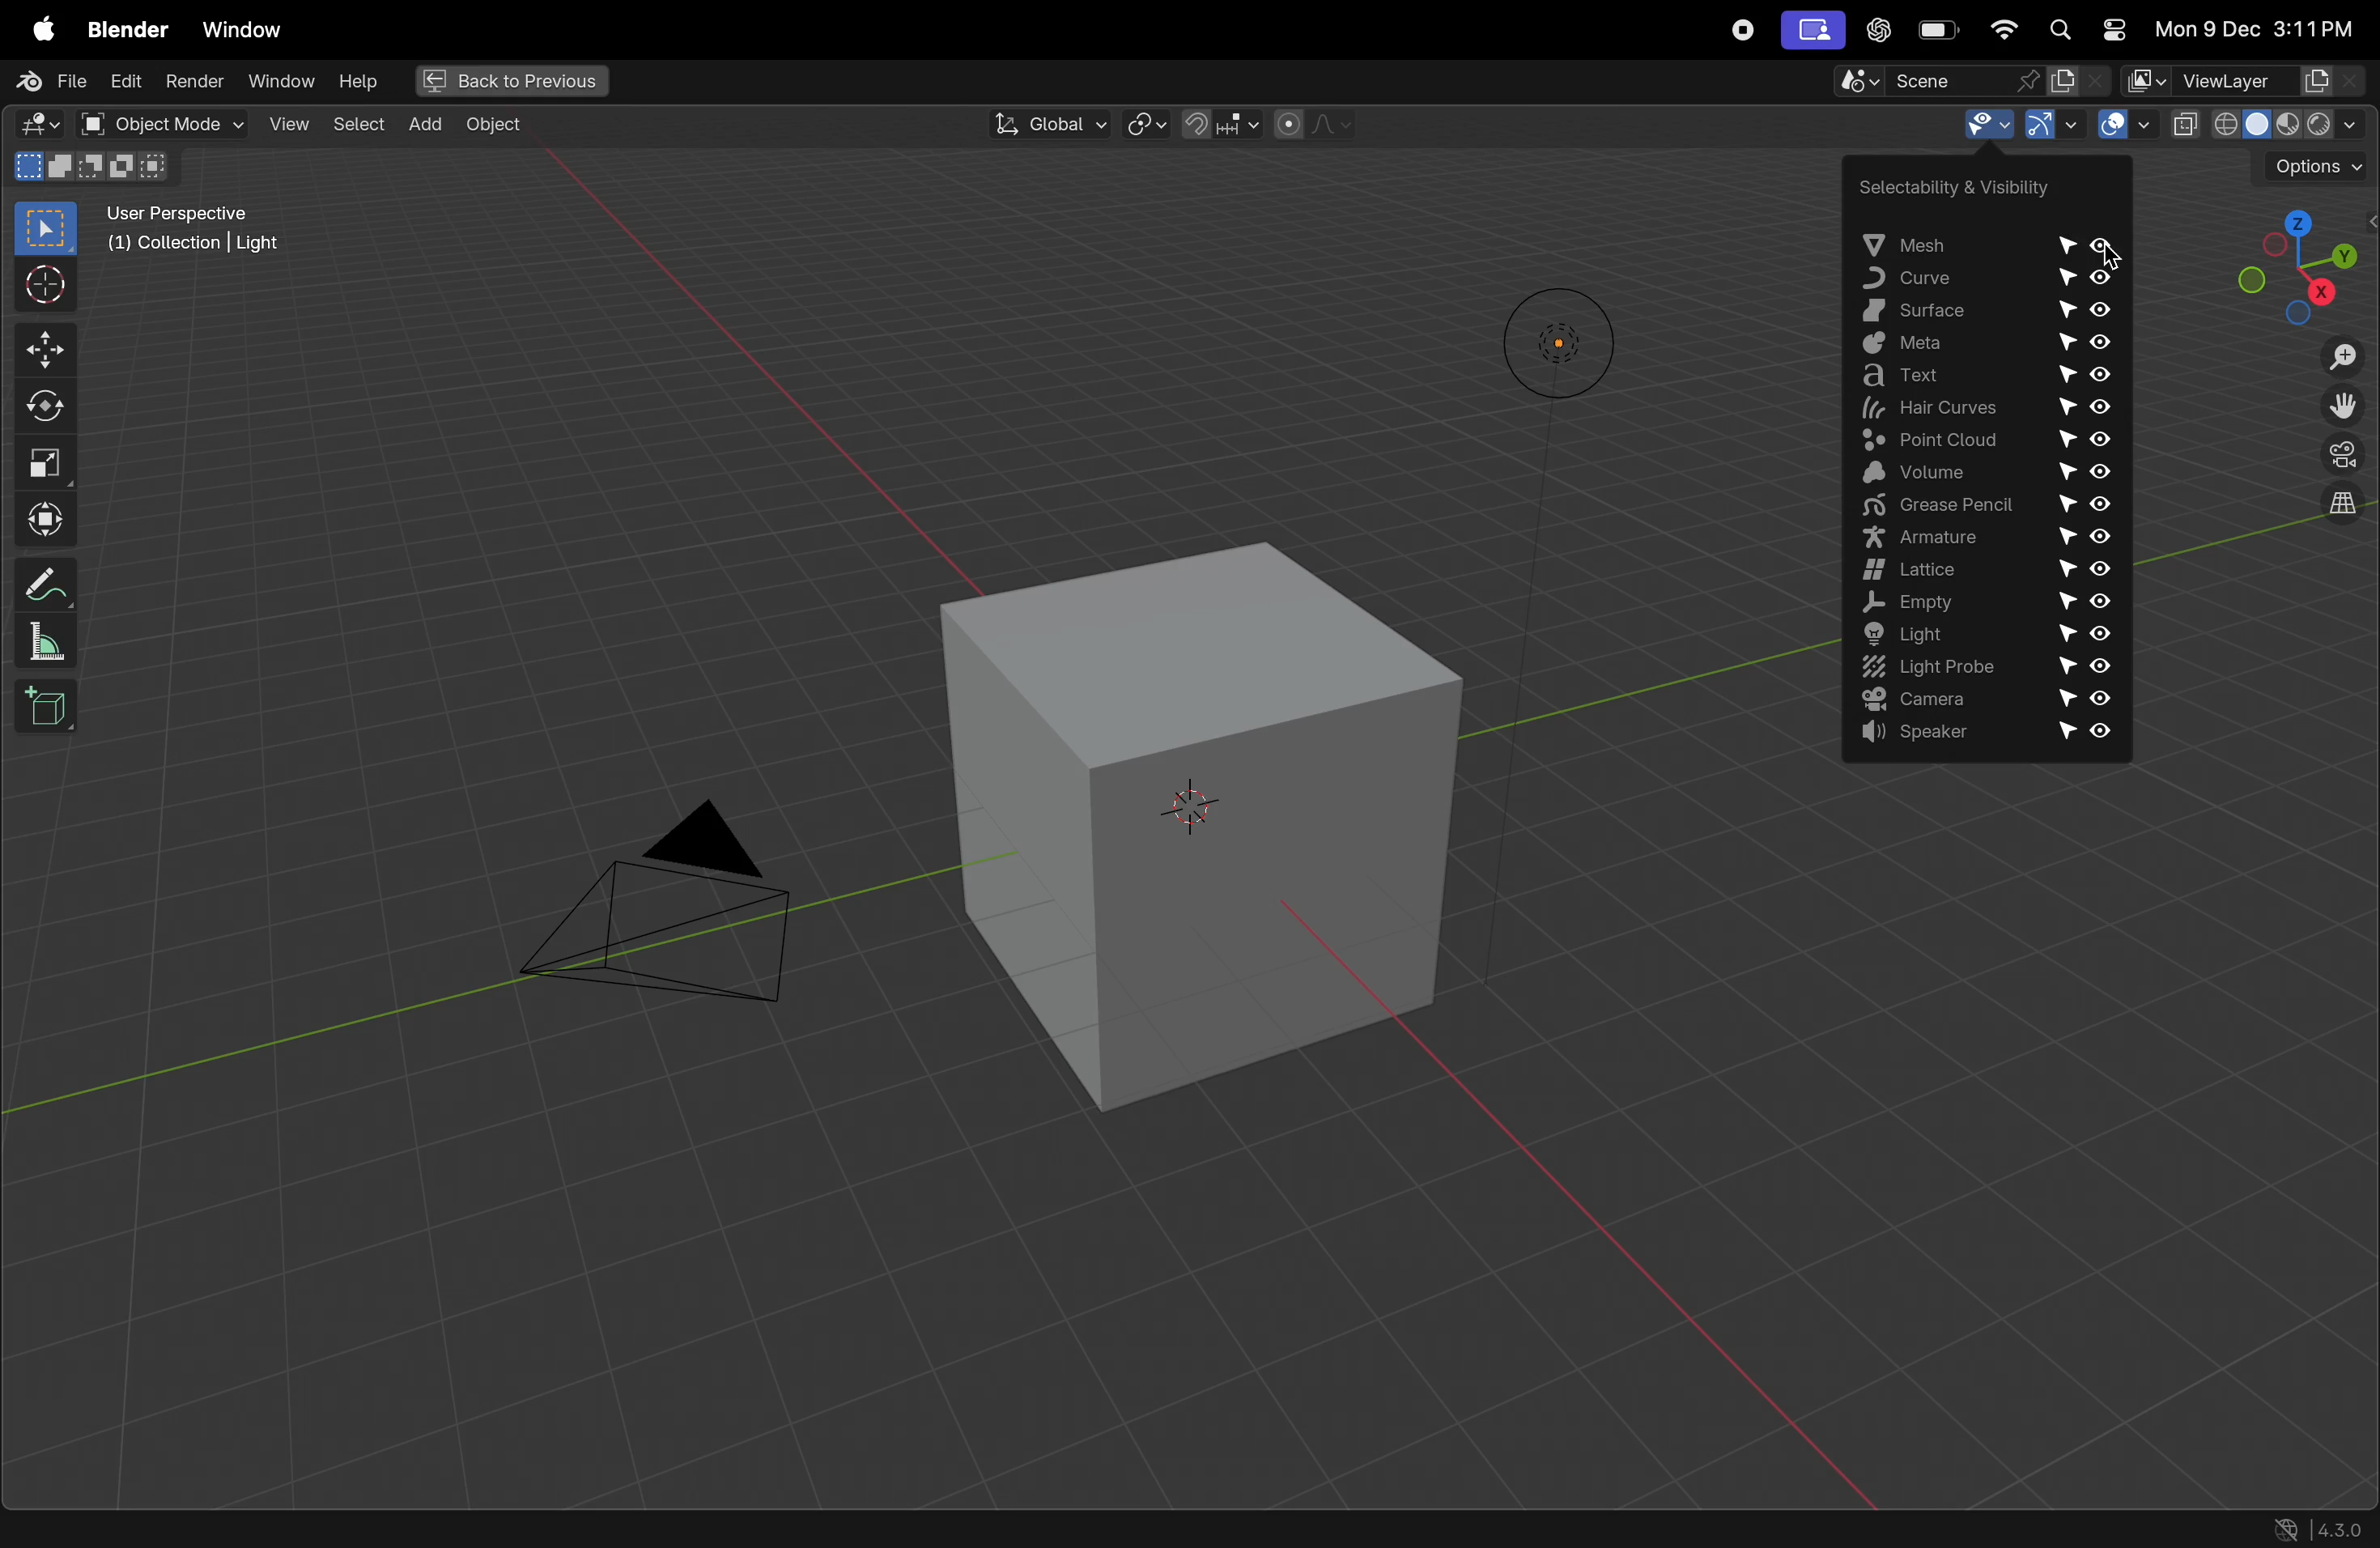  Describe the element at coordinates (358, 83) in the screenshot. I see `help` at that location.